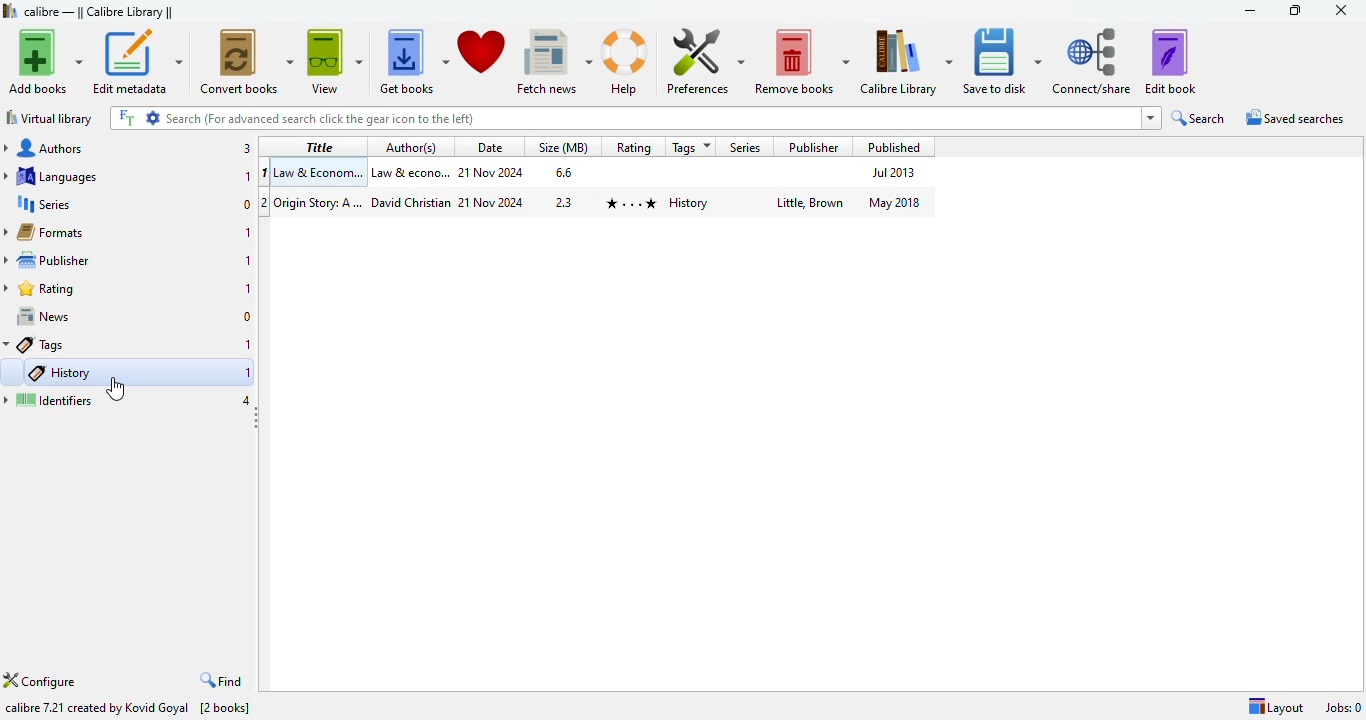  I want to click on 21 Nov 2024, so click(492, 173).